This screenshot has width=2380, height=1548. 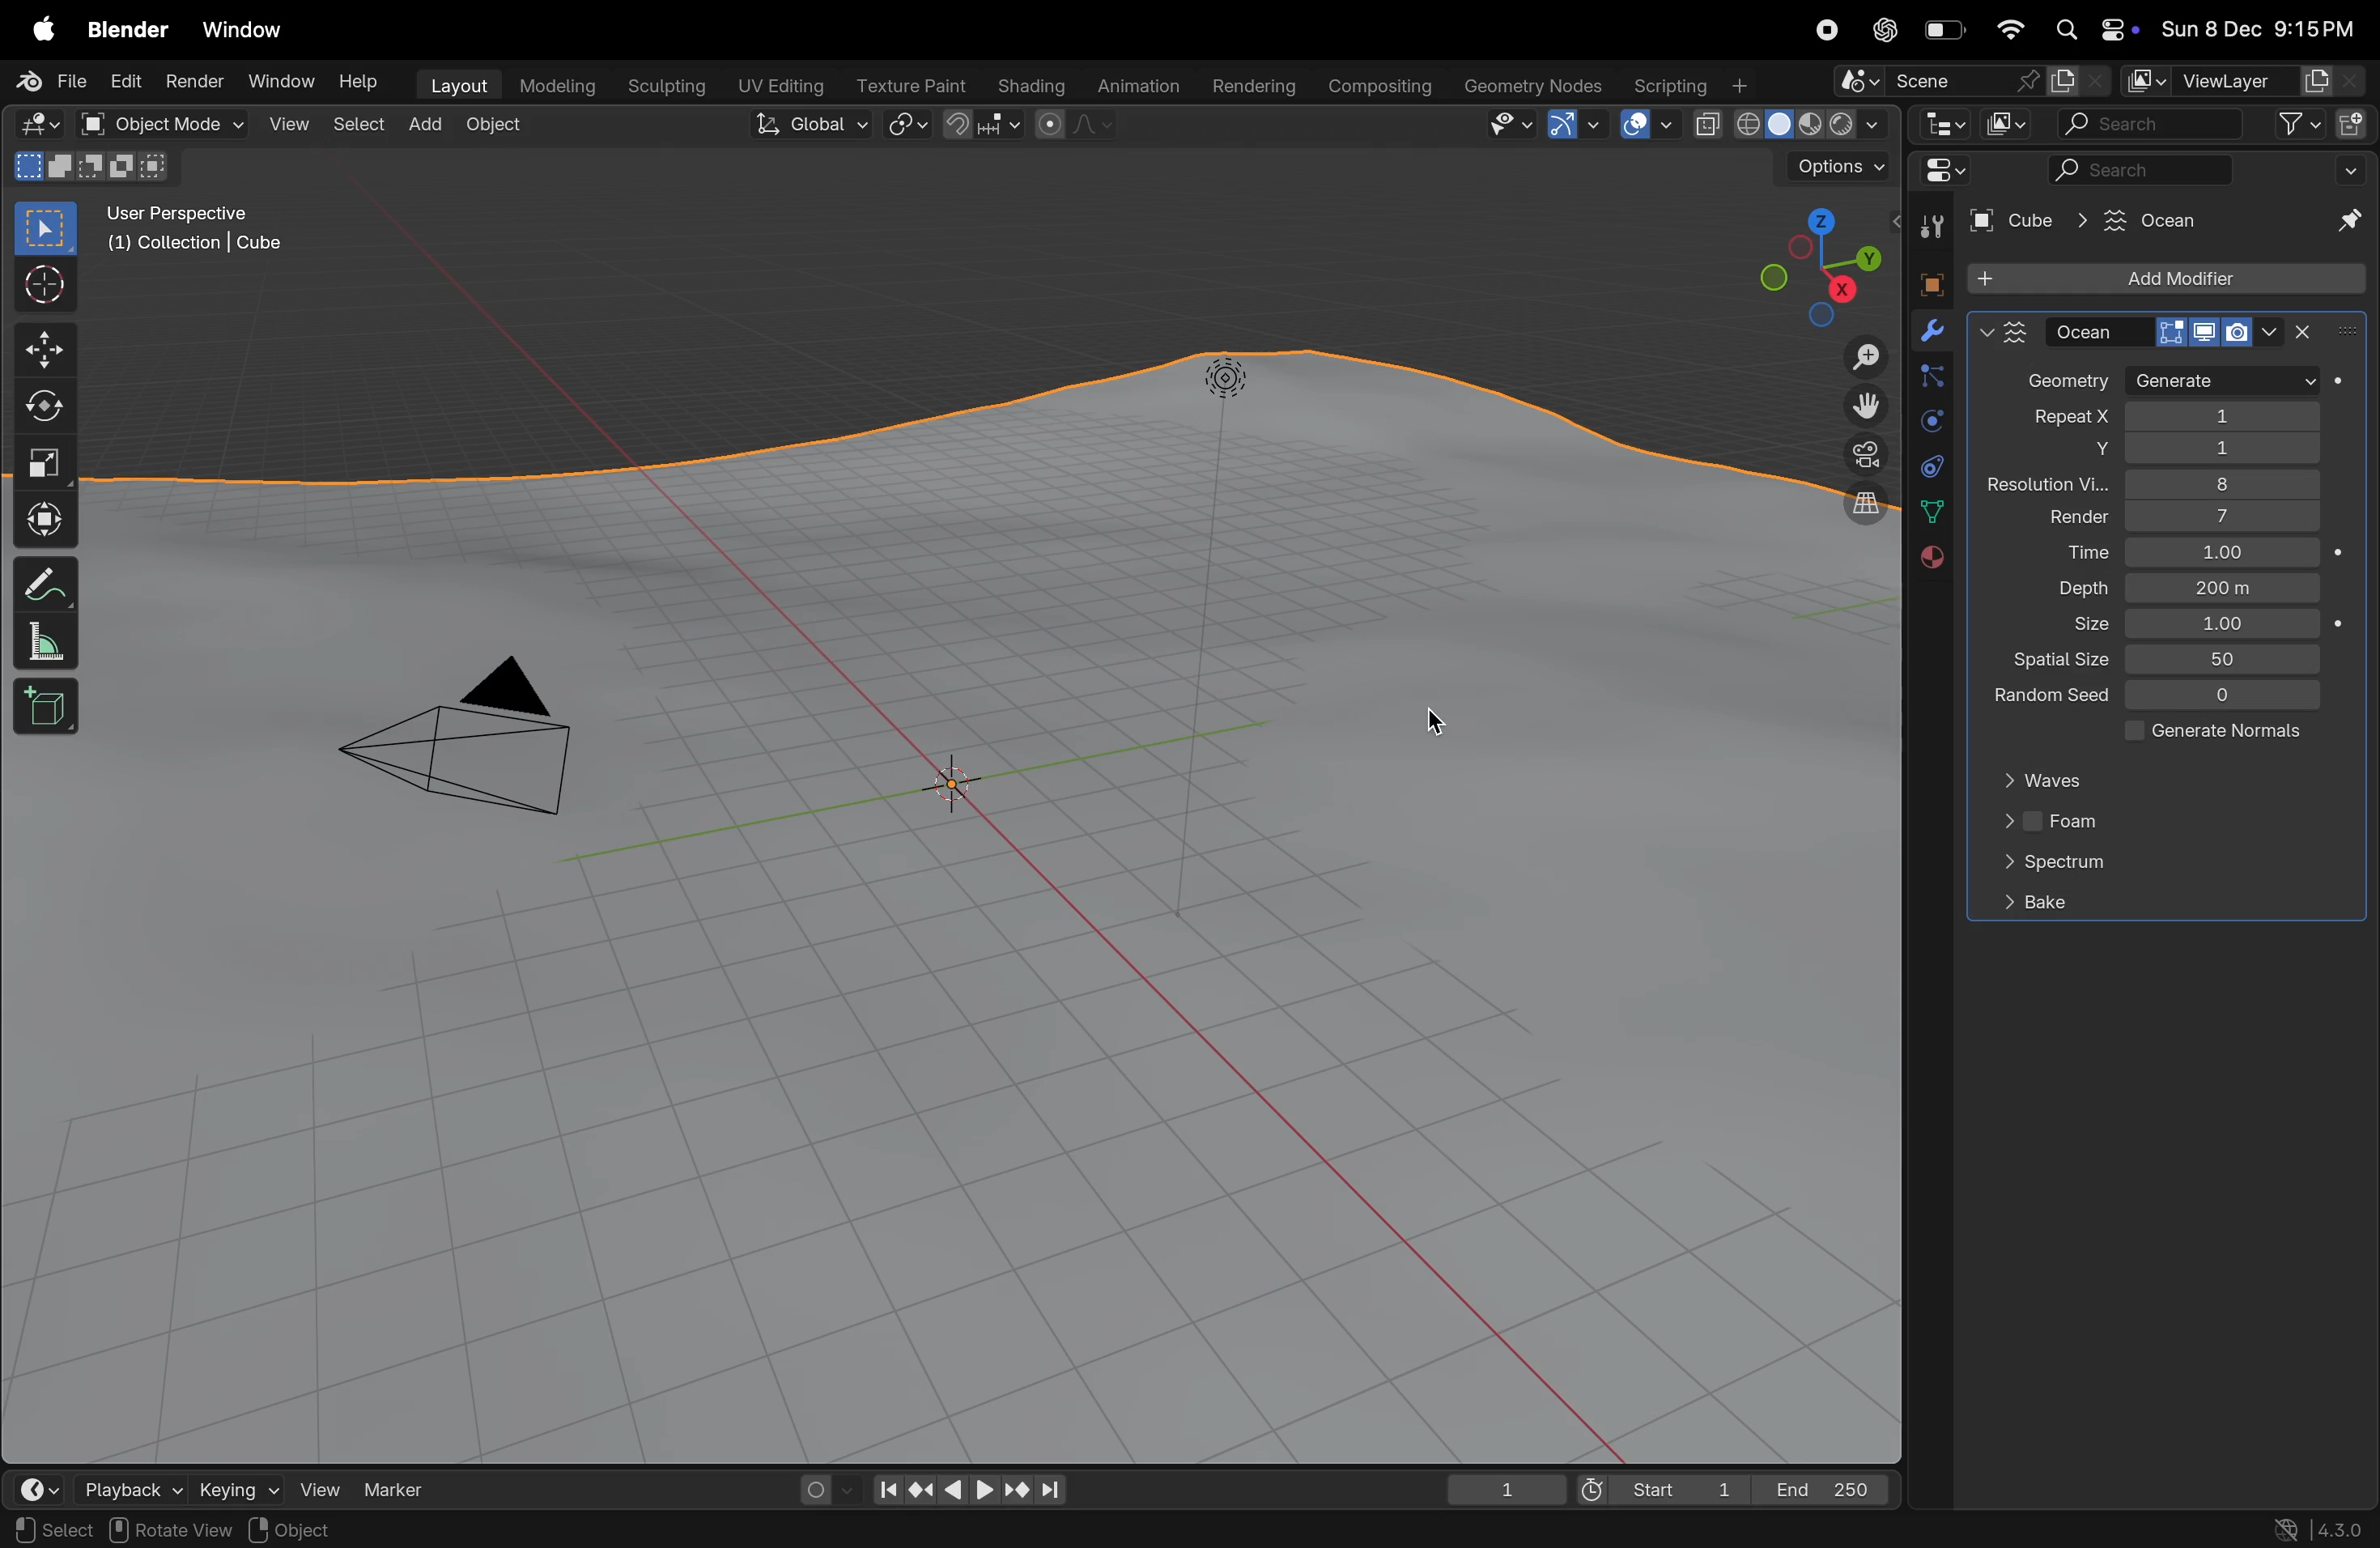 I want to click on sculpting, so click(x=667, y=84).